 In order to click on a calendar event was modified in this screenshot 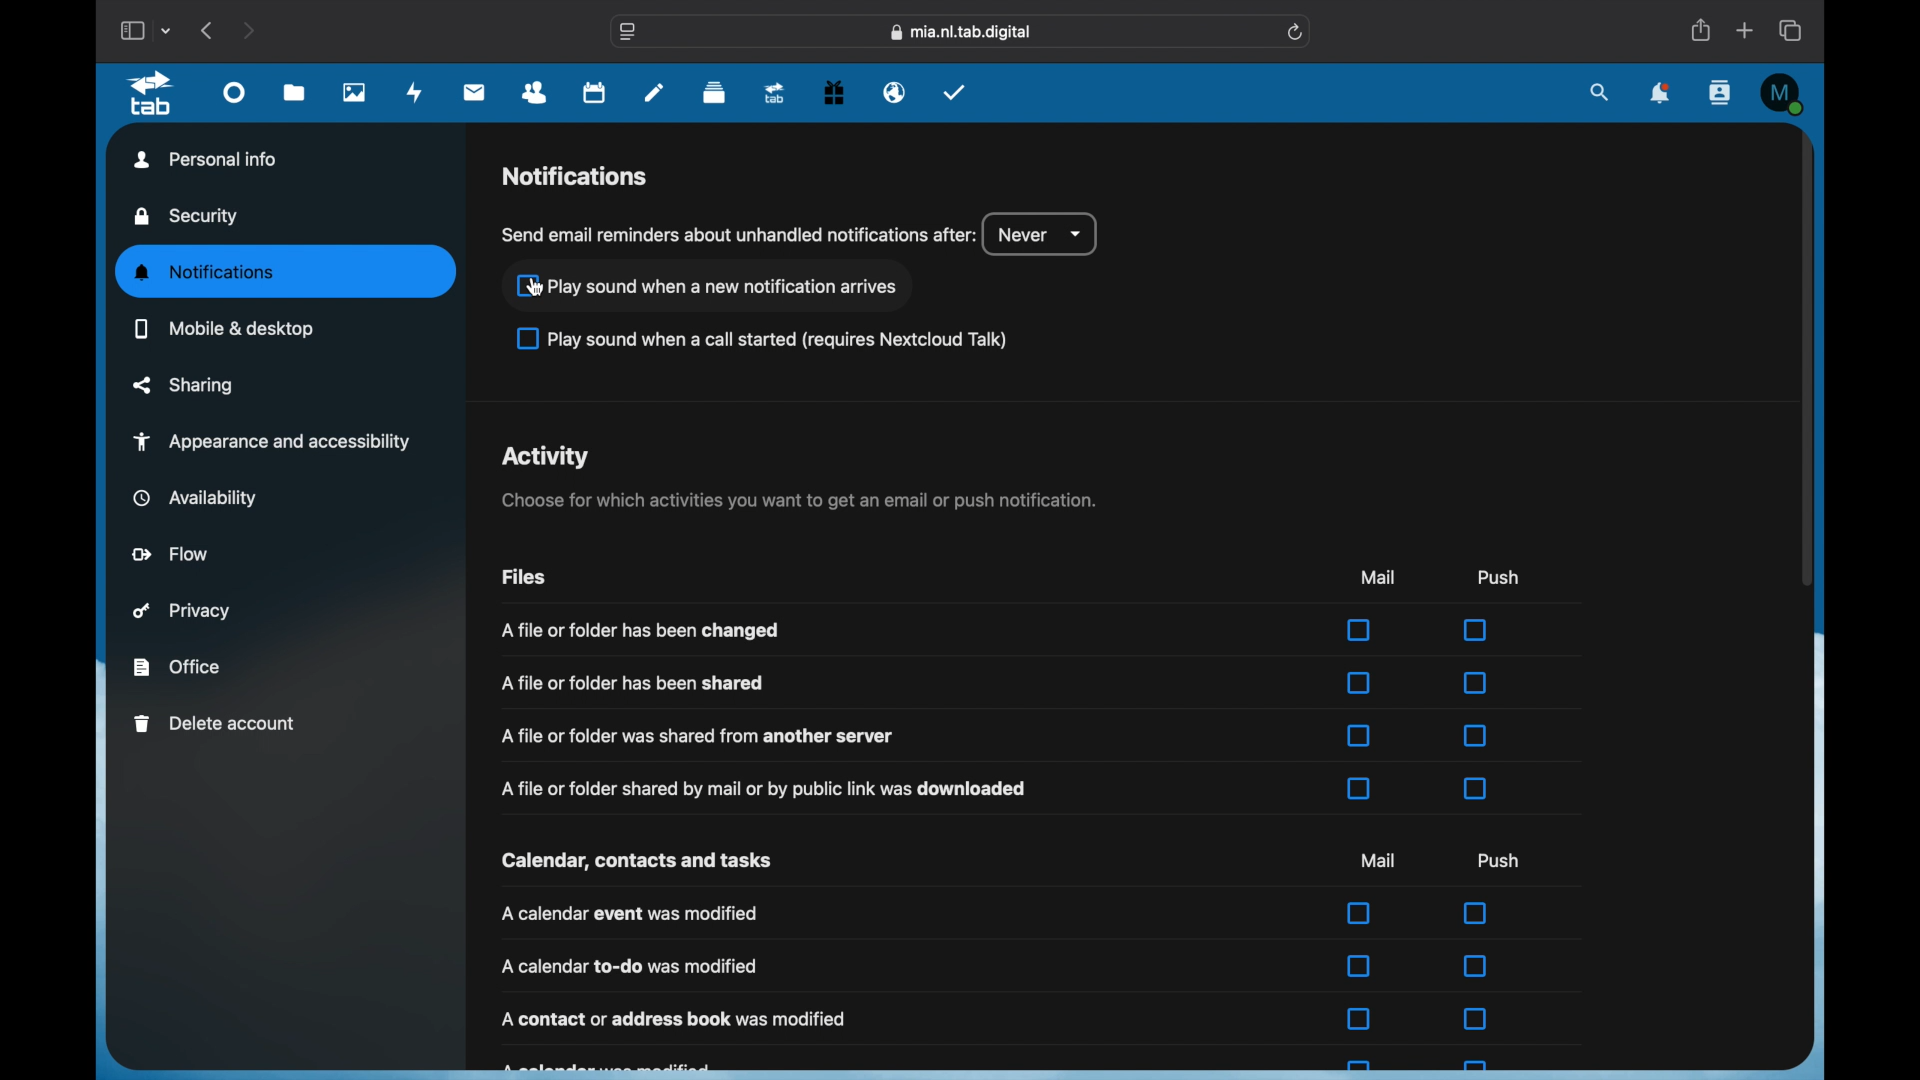, I will do `click(630, 914)`.